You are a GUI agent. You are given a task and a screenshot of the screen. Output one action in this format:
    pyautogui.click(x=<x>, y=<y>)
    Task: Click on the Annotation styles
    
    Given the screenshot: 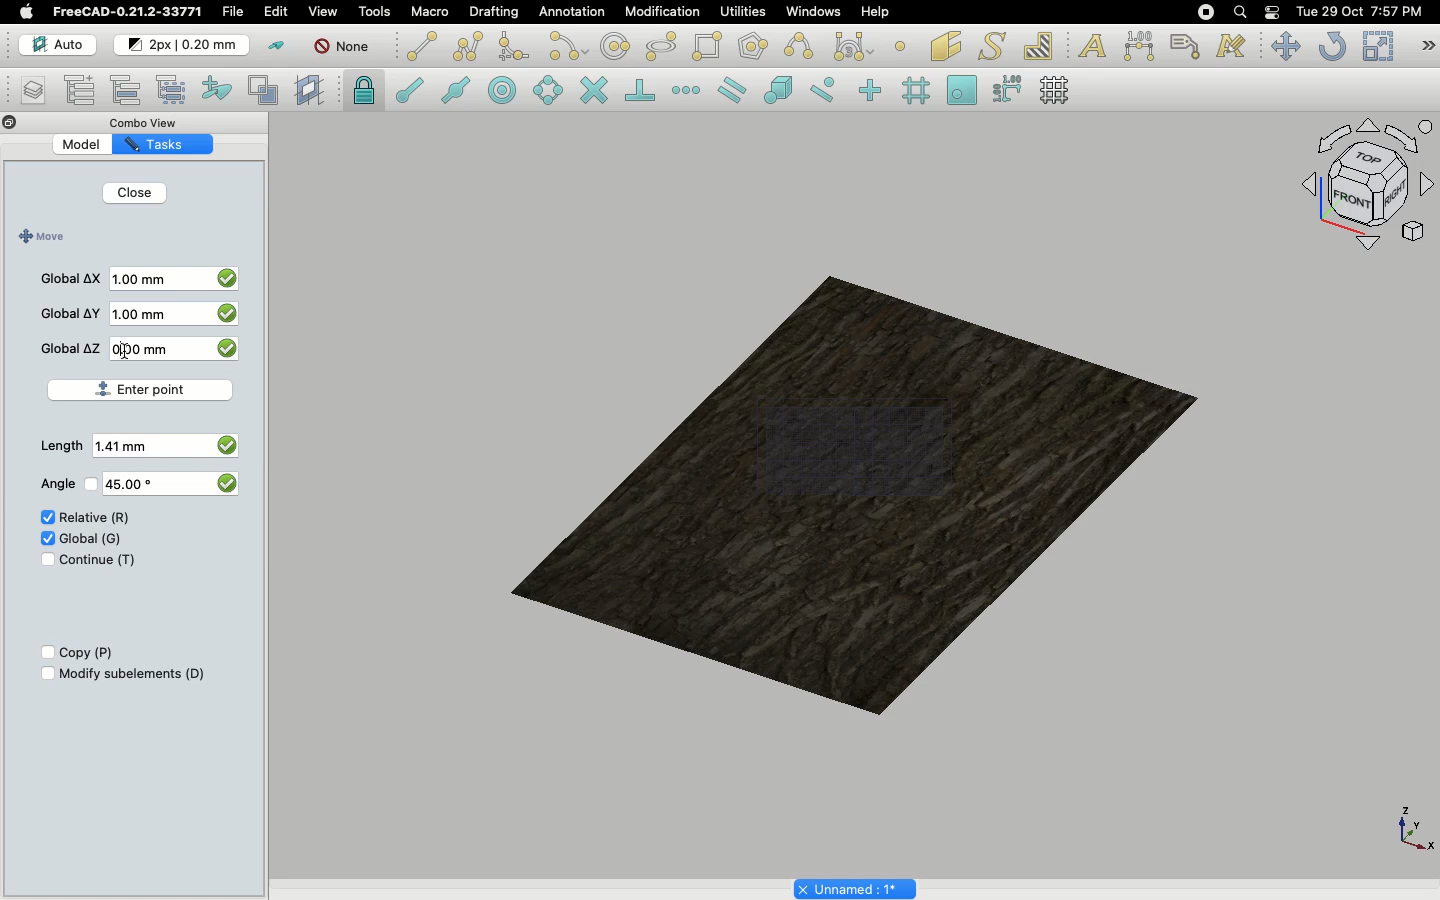 What is the action you would take?
    pyautogui.click(x=1232, y=46)
    